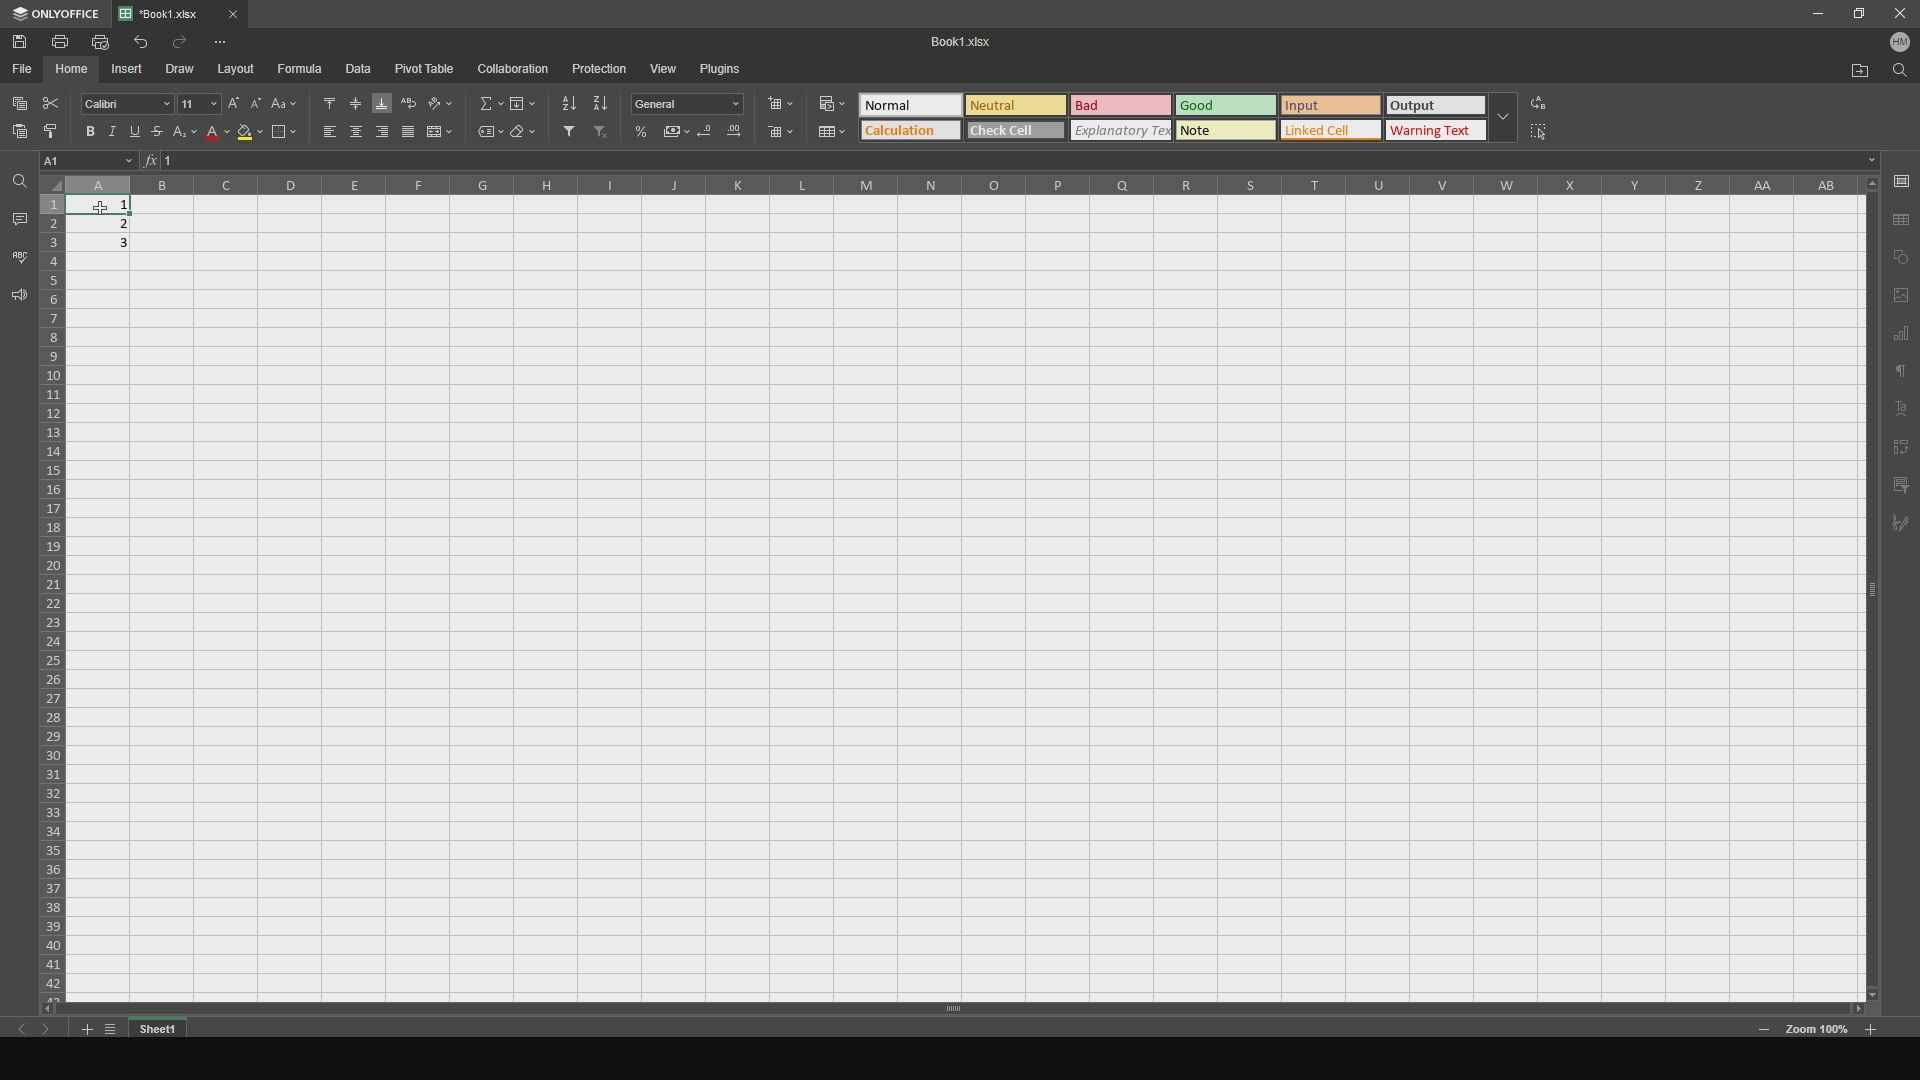 This screenshot has height=1080, width=1920. What do you see at coordinates (1188, 113) in the screenshot?
I see `time of text` at bounding box center [1188, 113].